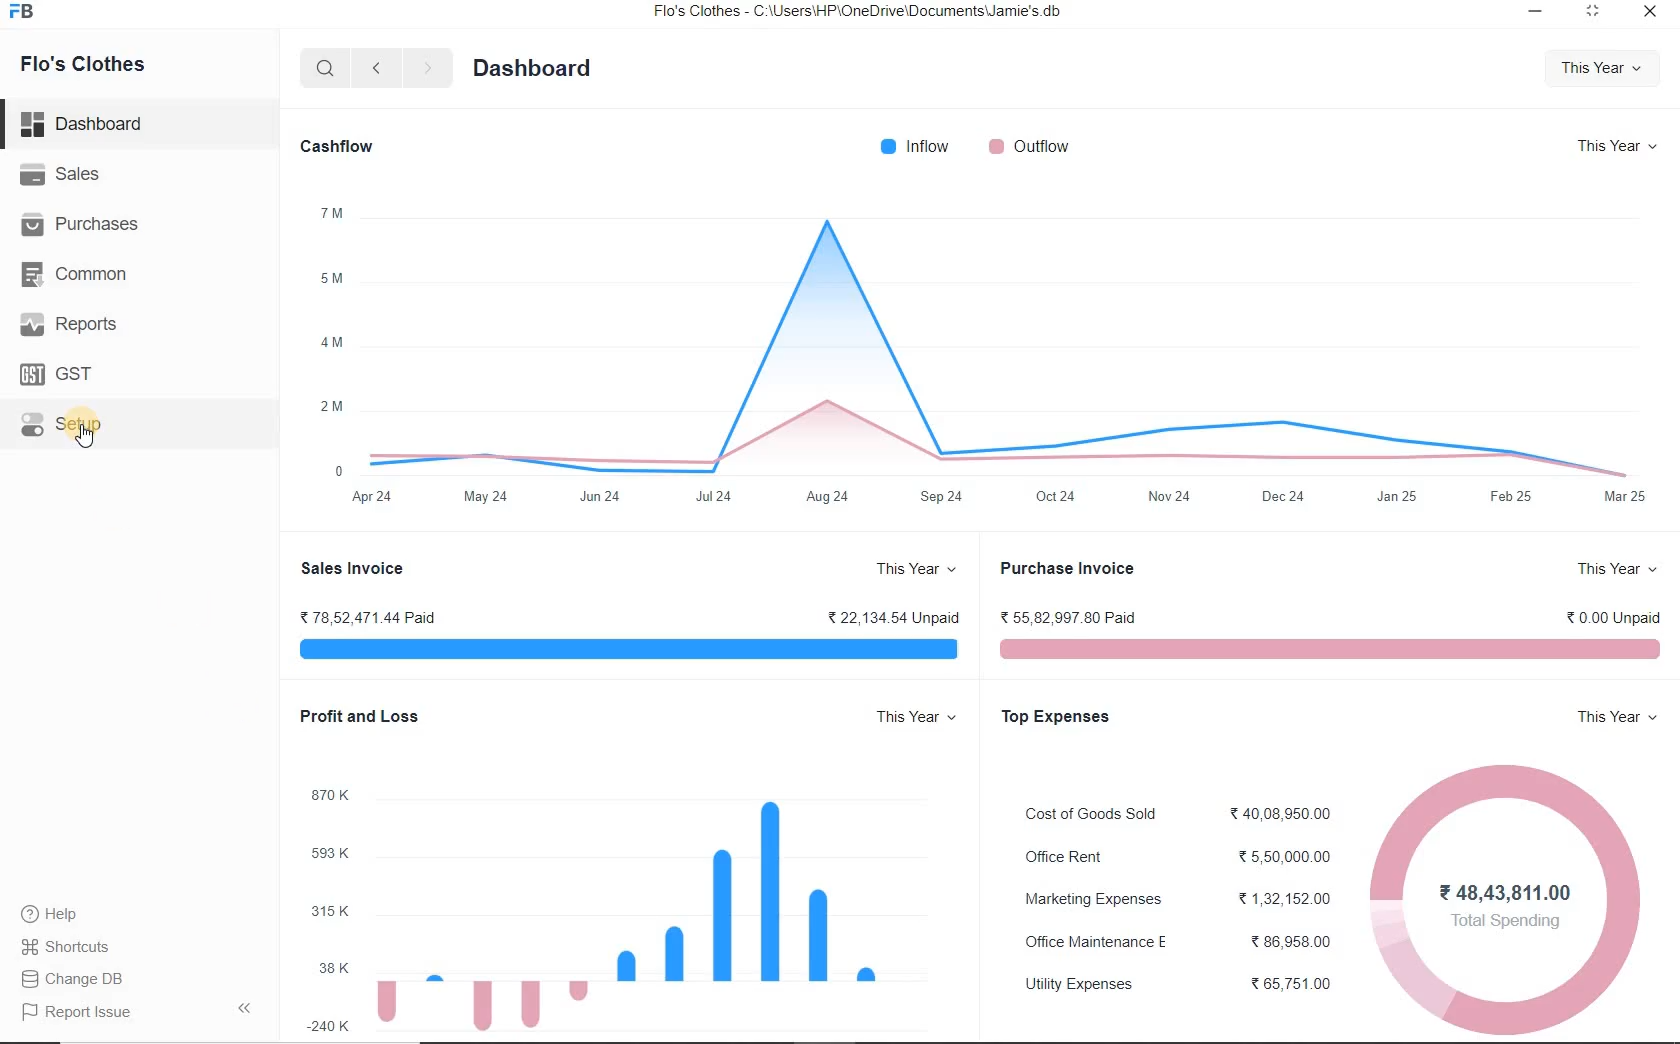  I want to click on mar 24, so click(1629, 495).